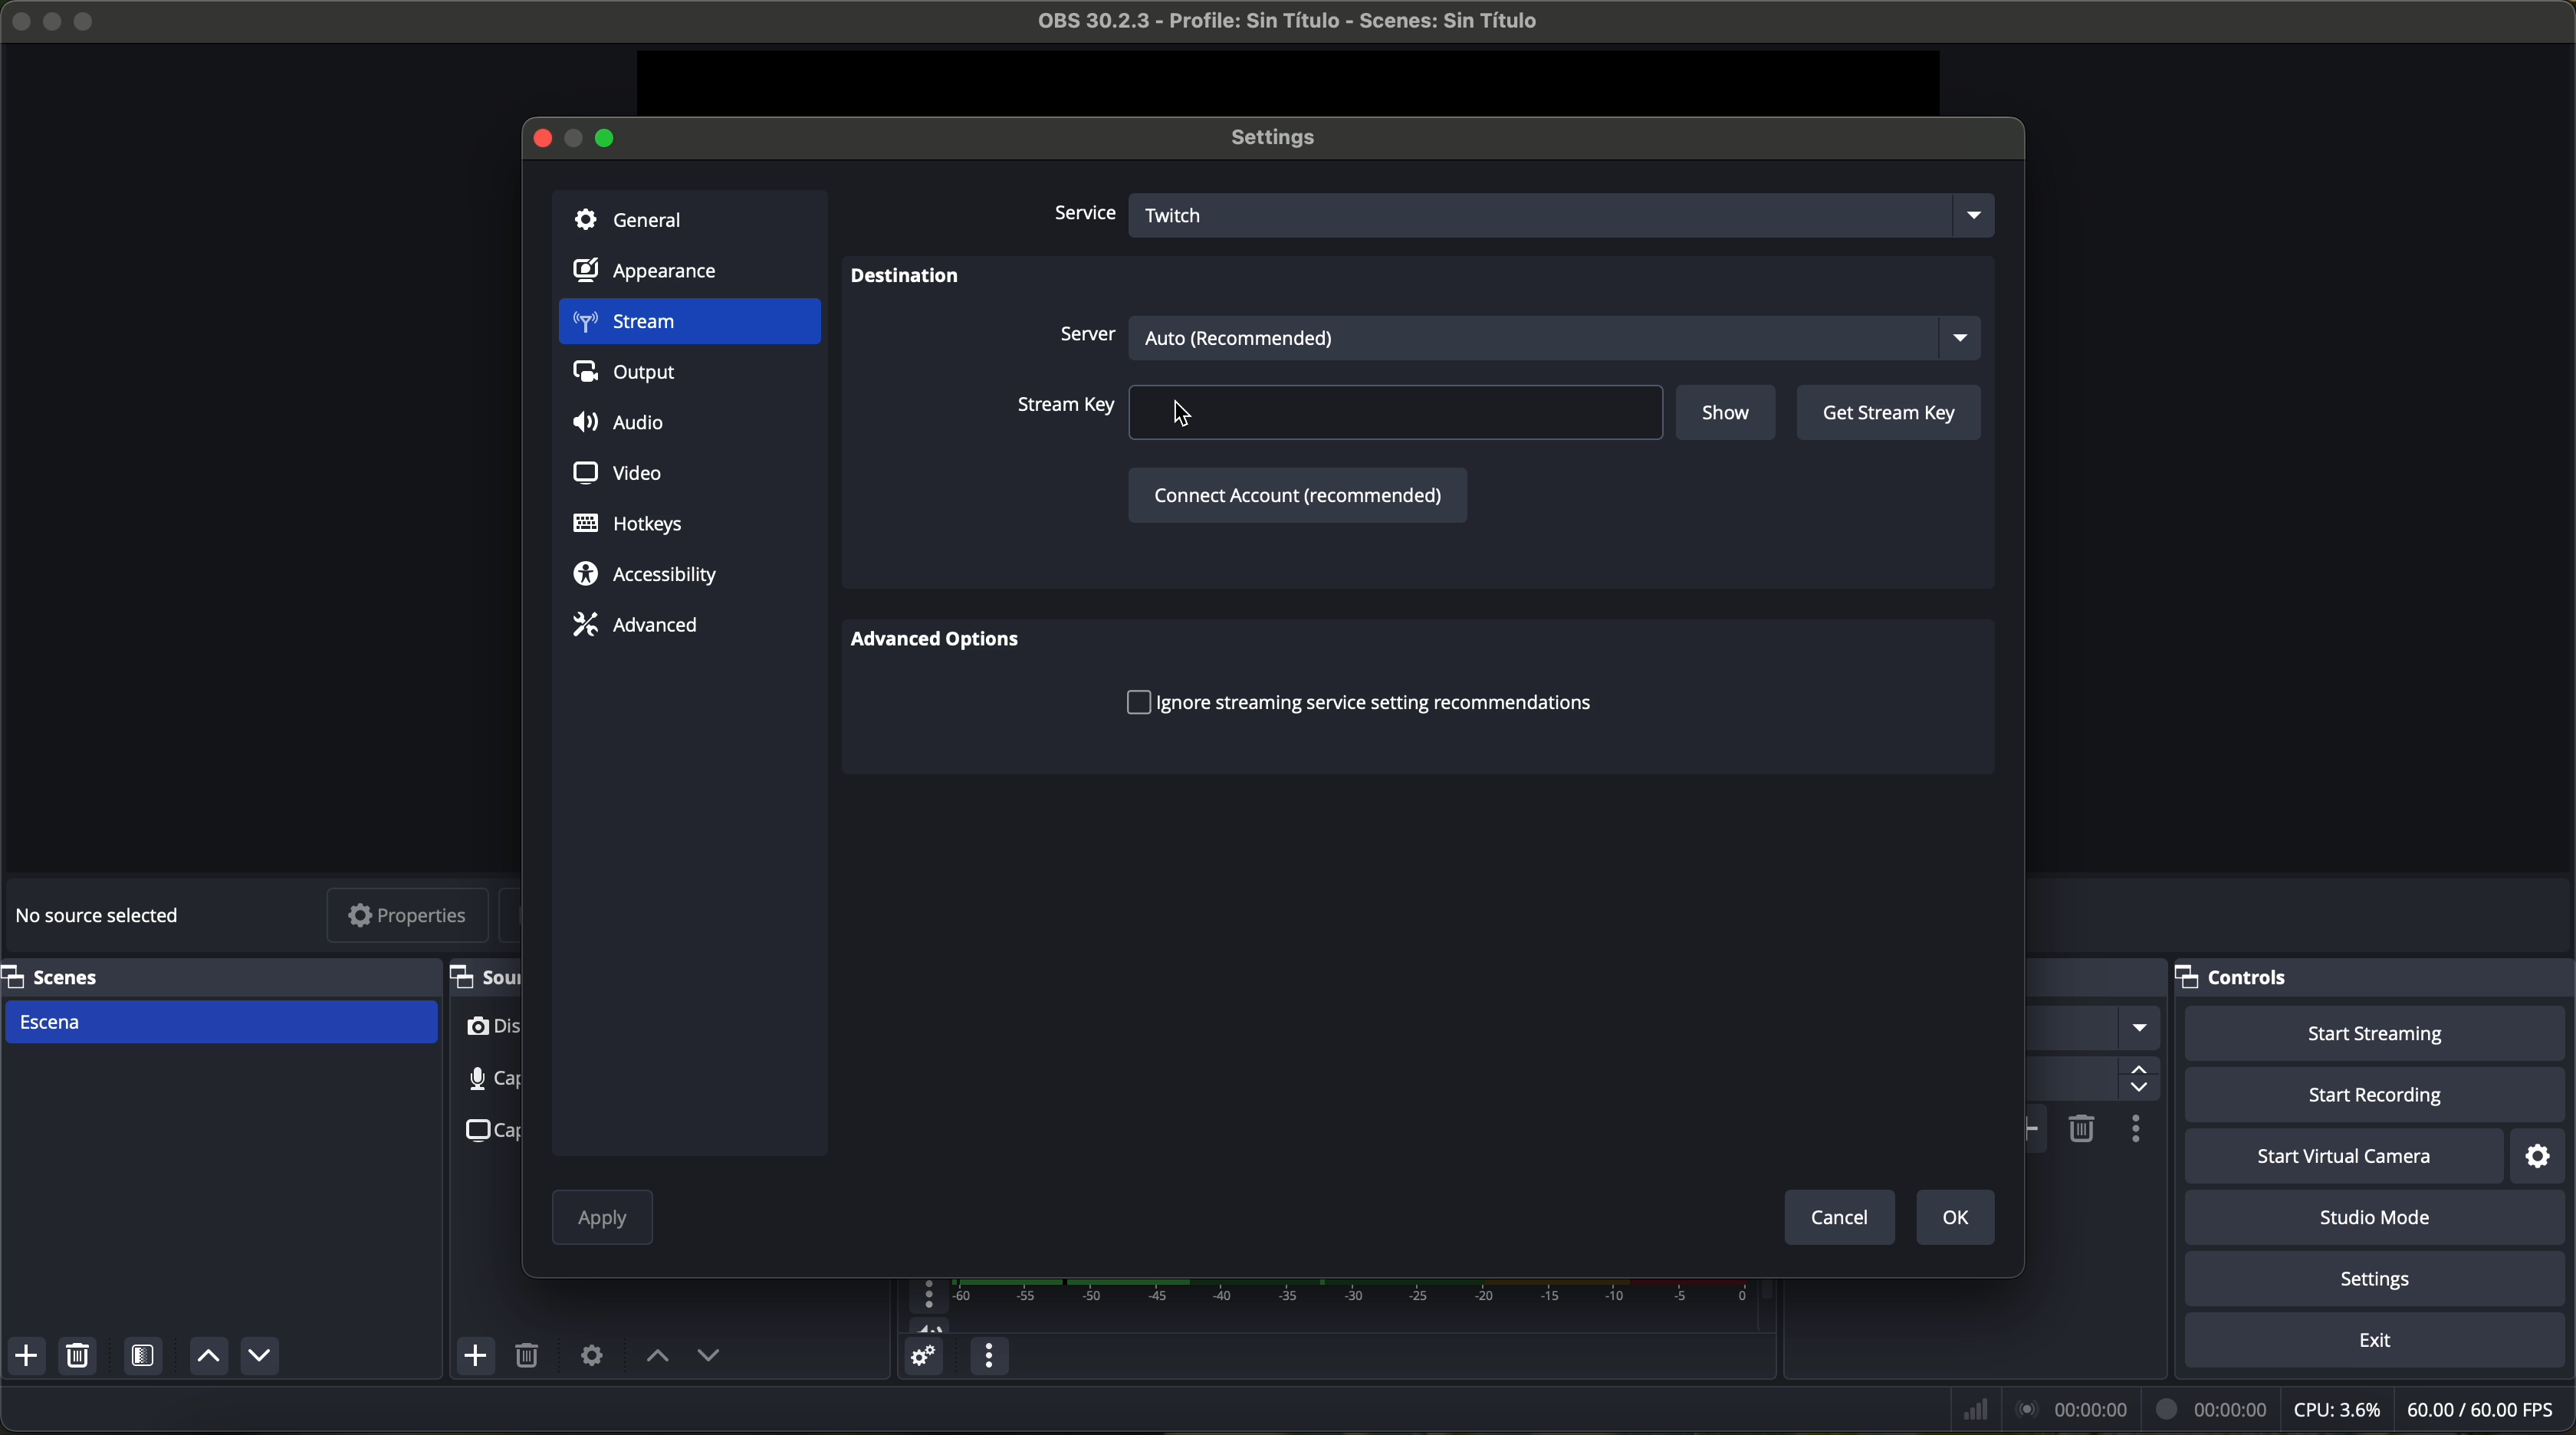 The width and height of the screenshot is (2576, 1435). Describe the element at coordinates (614, 470) in the screenshot. I see `video` at that location.